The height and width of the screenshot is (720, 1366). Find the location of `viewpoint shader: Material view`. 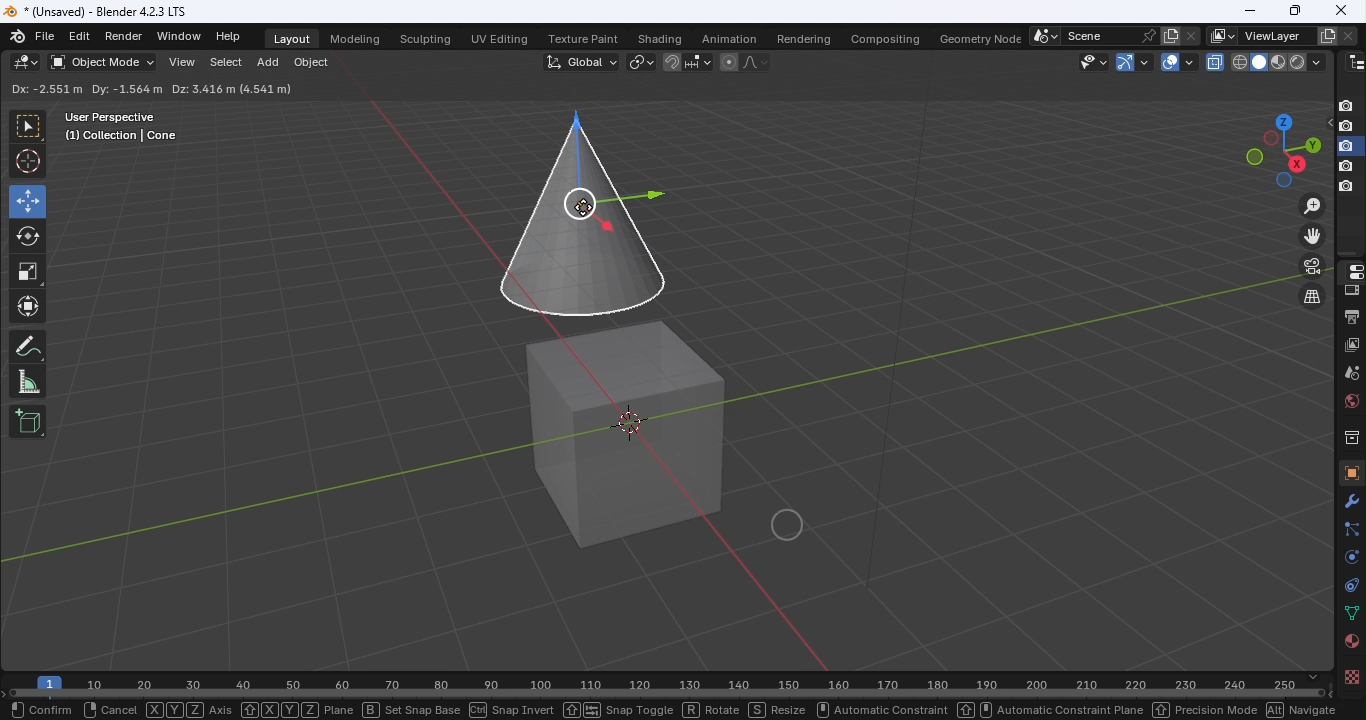

viewpoint shader: Material view is located at coordinates (1277, 61).